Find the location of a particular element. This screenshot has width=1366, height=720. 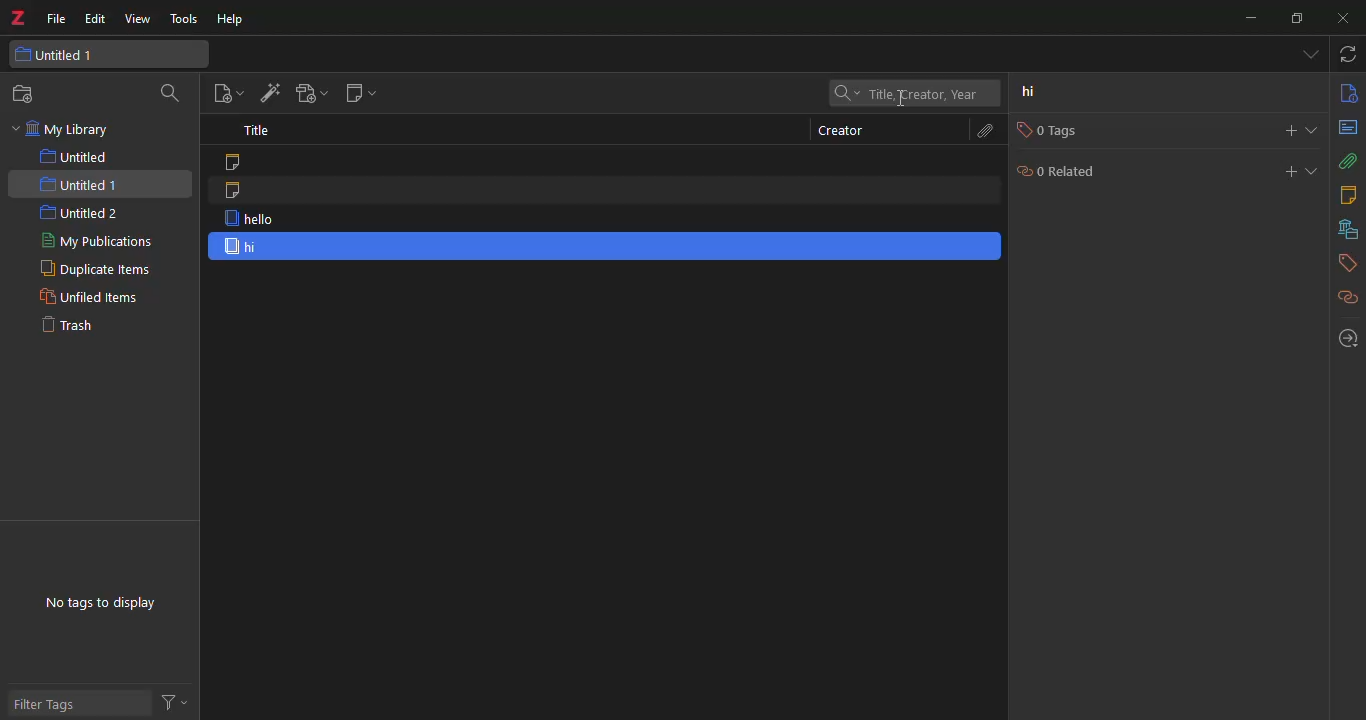

add items is located at coordinates (268, 94).